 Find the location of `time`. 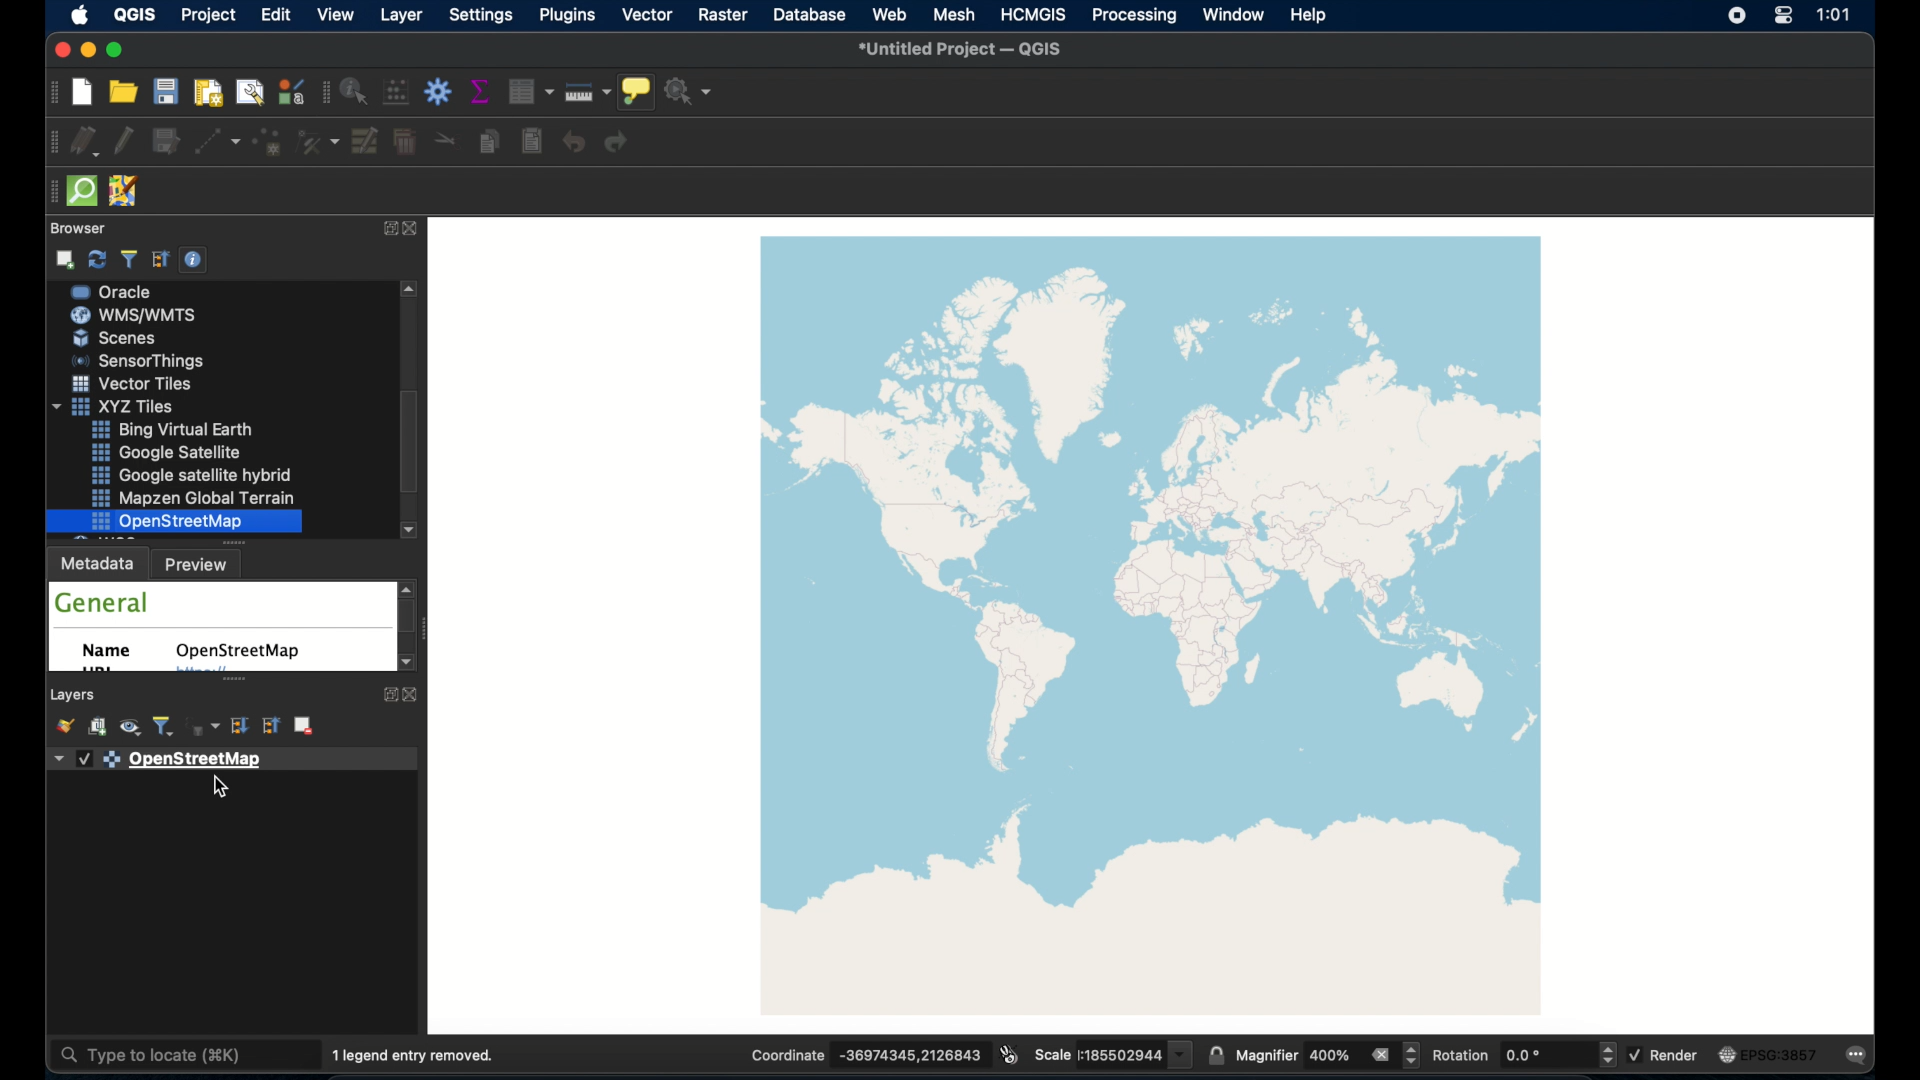

time is located at coordinates (1833, 16).